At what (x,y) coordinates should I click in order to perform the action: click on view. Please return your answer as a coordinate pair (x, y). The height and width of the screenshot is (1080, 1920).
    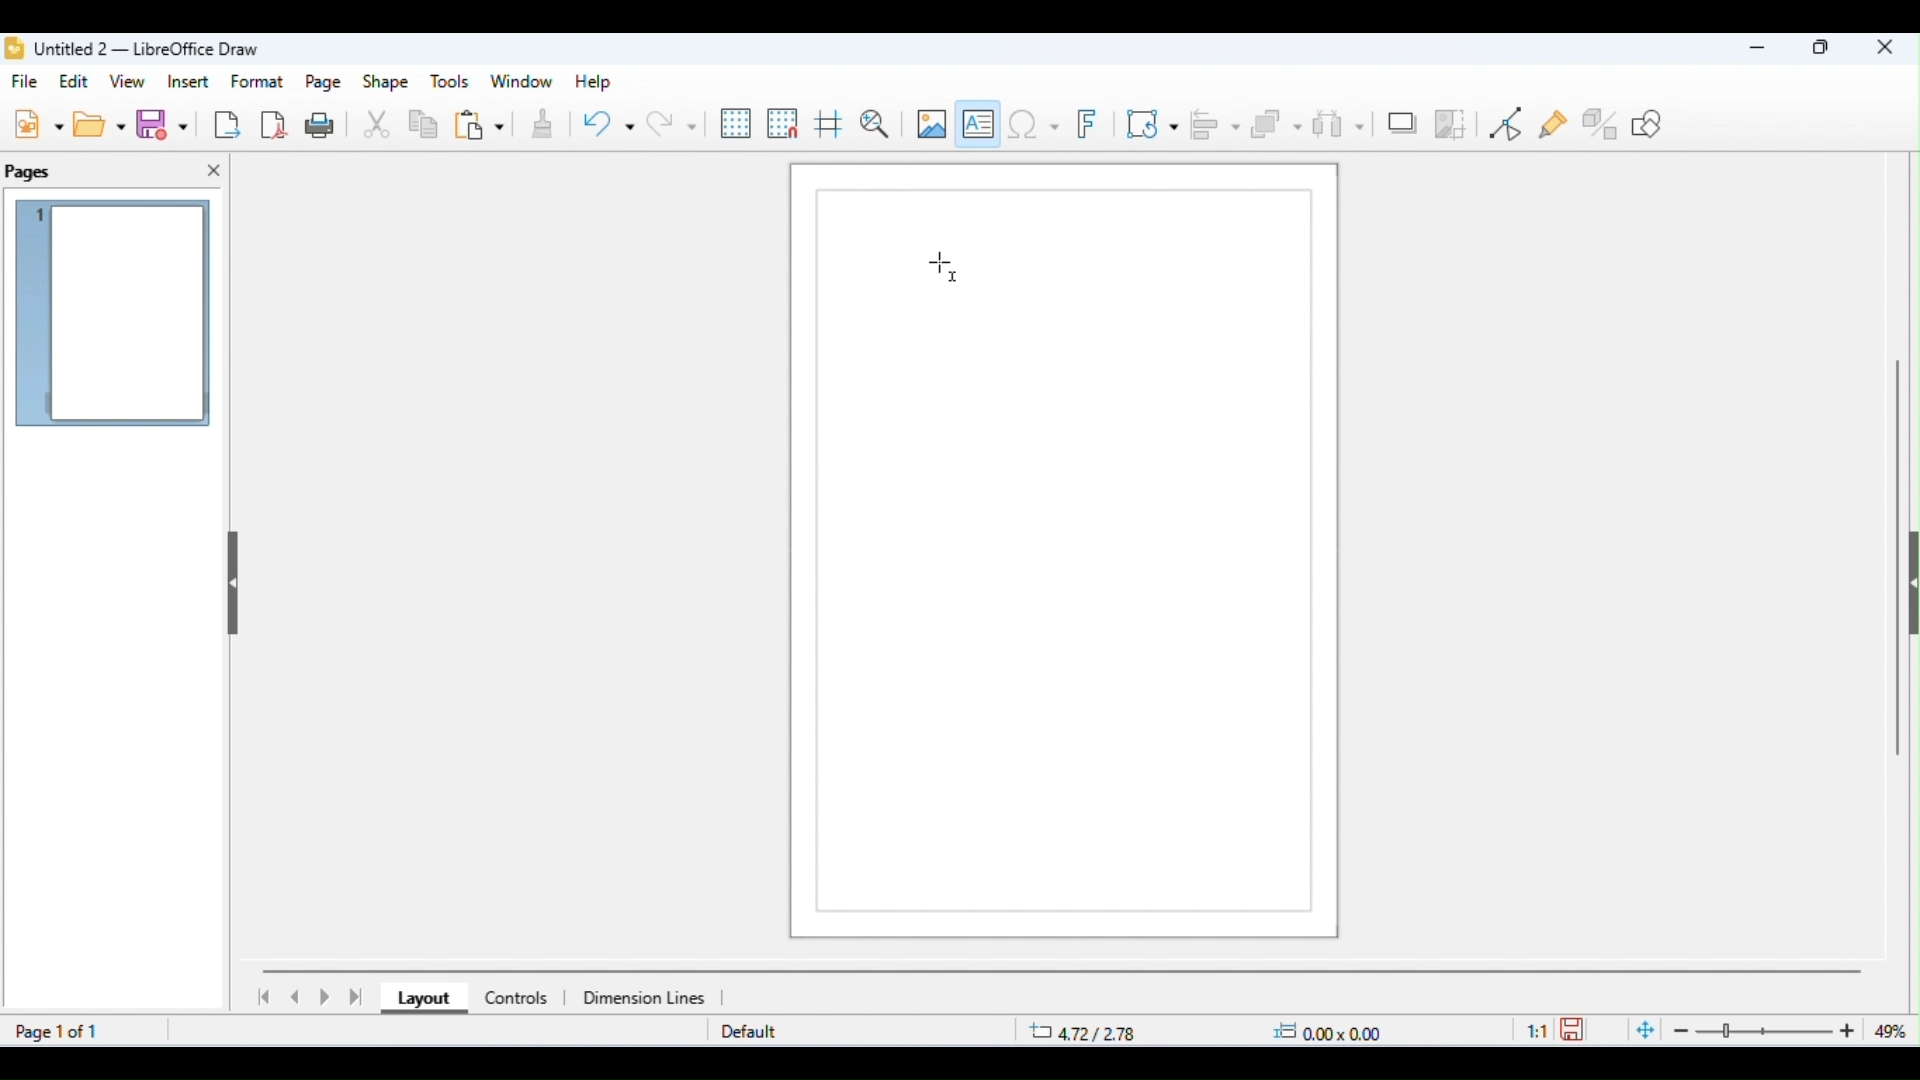
    Looking at the image, I should click on (130, 83).